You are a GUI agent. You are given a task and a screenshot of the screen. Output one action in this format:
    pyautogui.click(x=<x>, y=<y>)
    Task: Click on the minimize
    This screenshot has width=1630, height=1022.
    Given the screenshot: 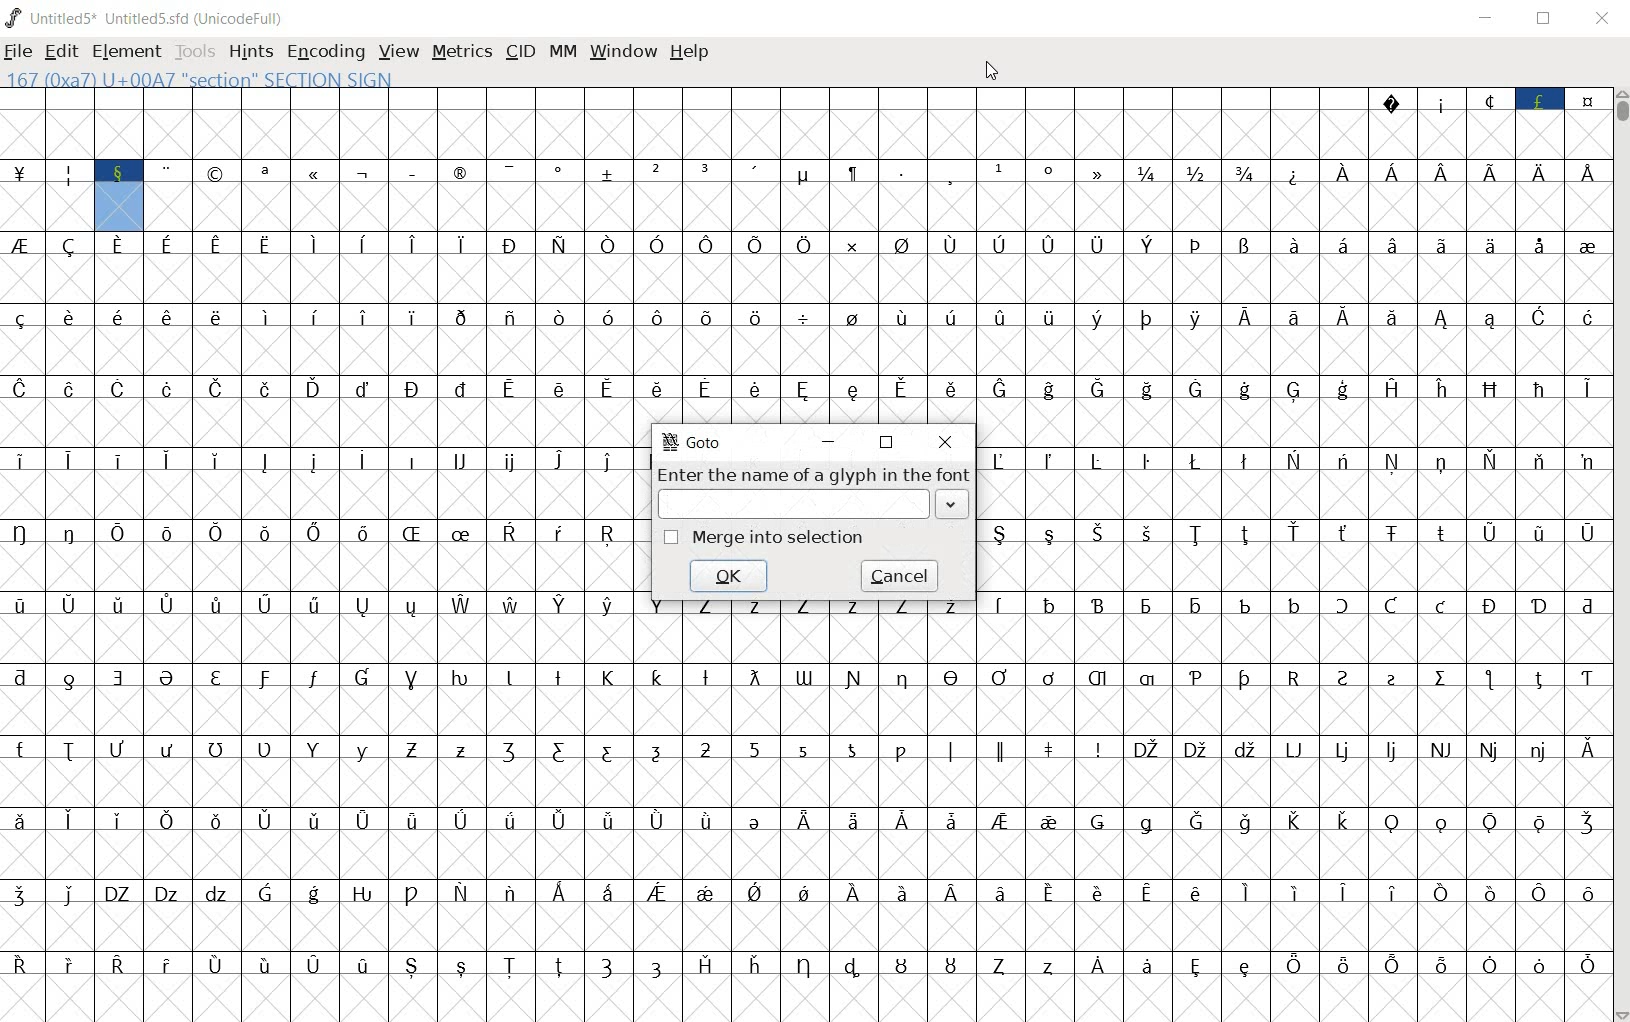 What is the action you would take?
    pyautogui.click(x=829, y=441)
    